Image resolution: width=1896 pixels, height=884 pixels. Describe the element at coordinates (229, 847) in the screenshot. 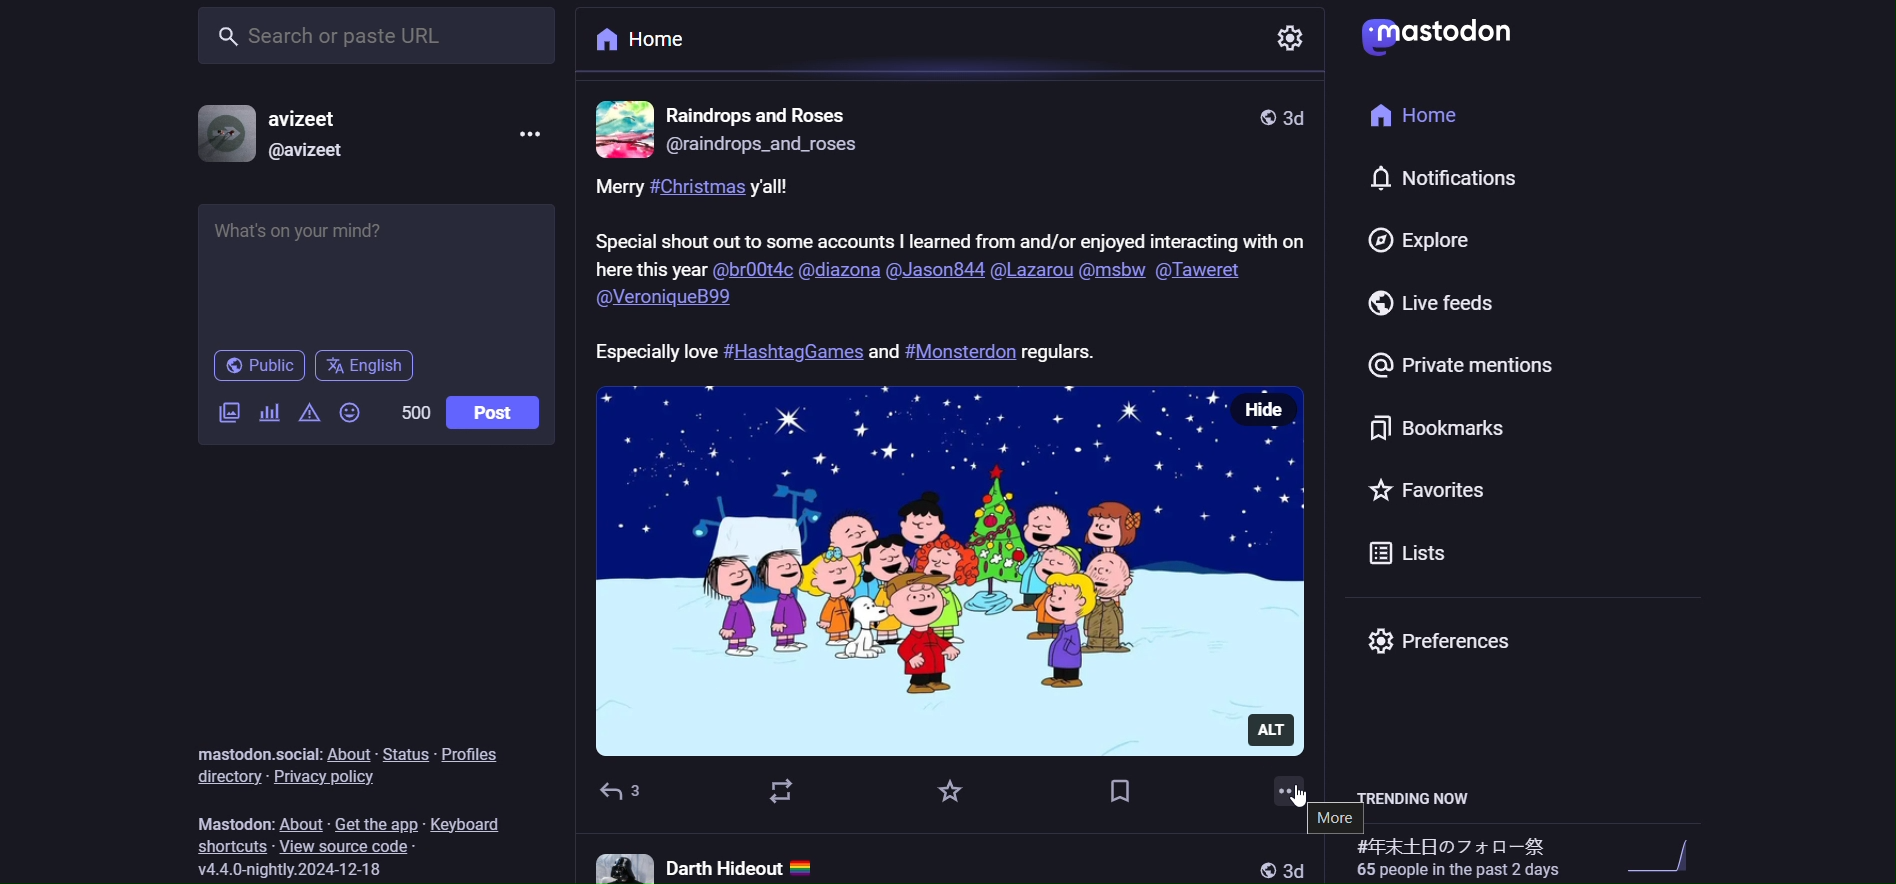

I see `shortcut` at that location.